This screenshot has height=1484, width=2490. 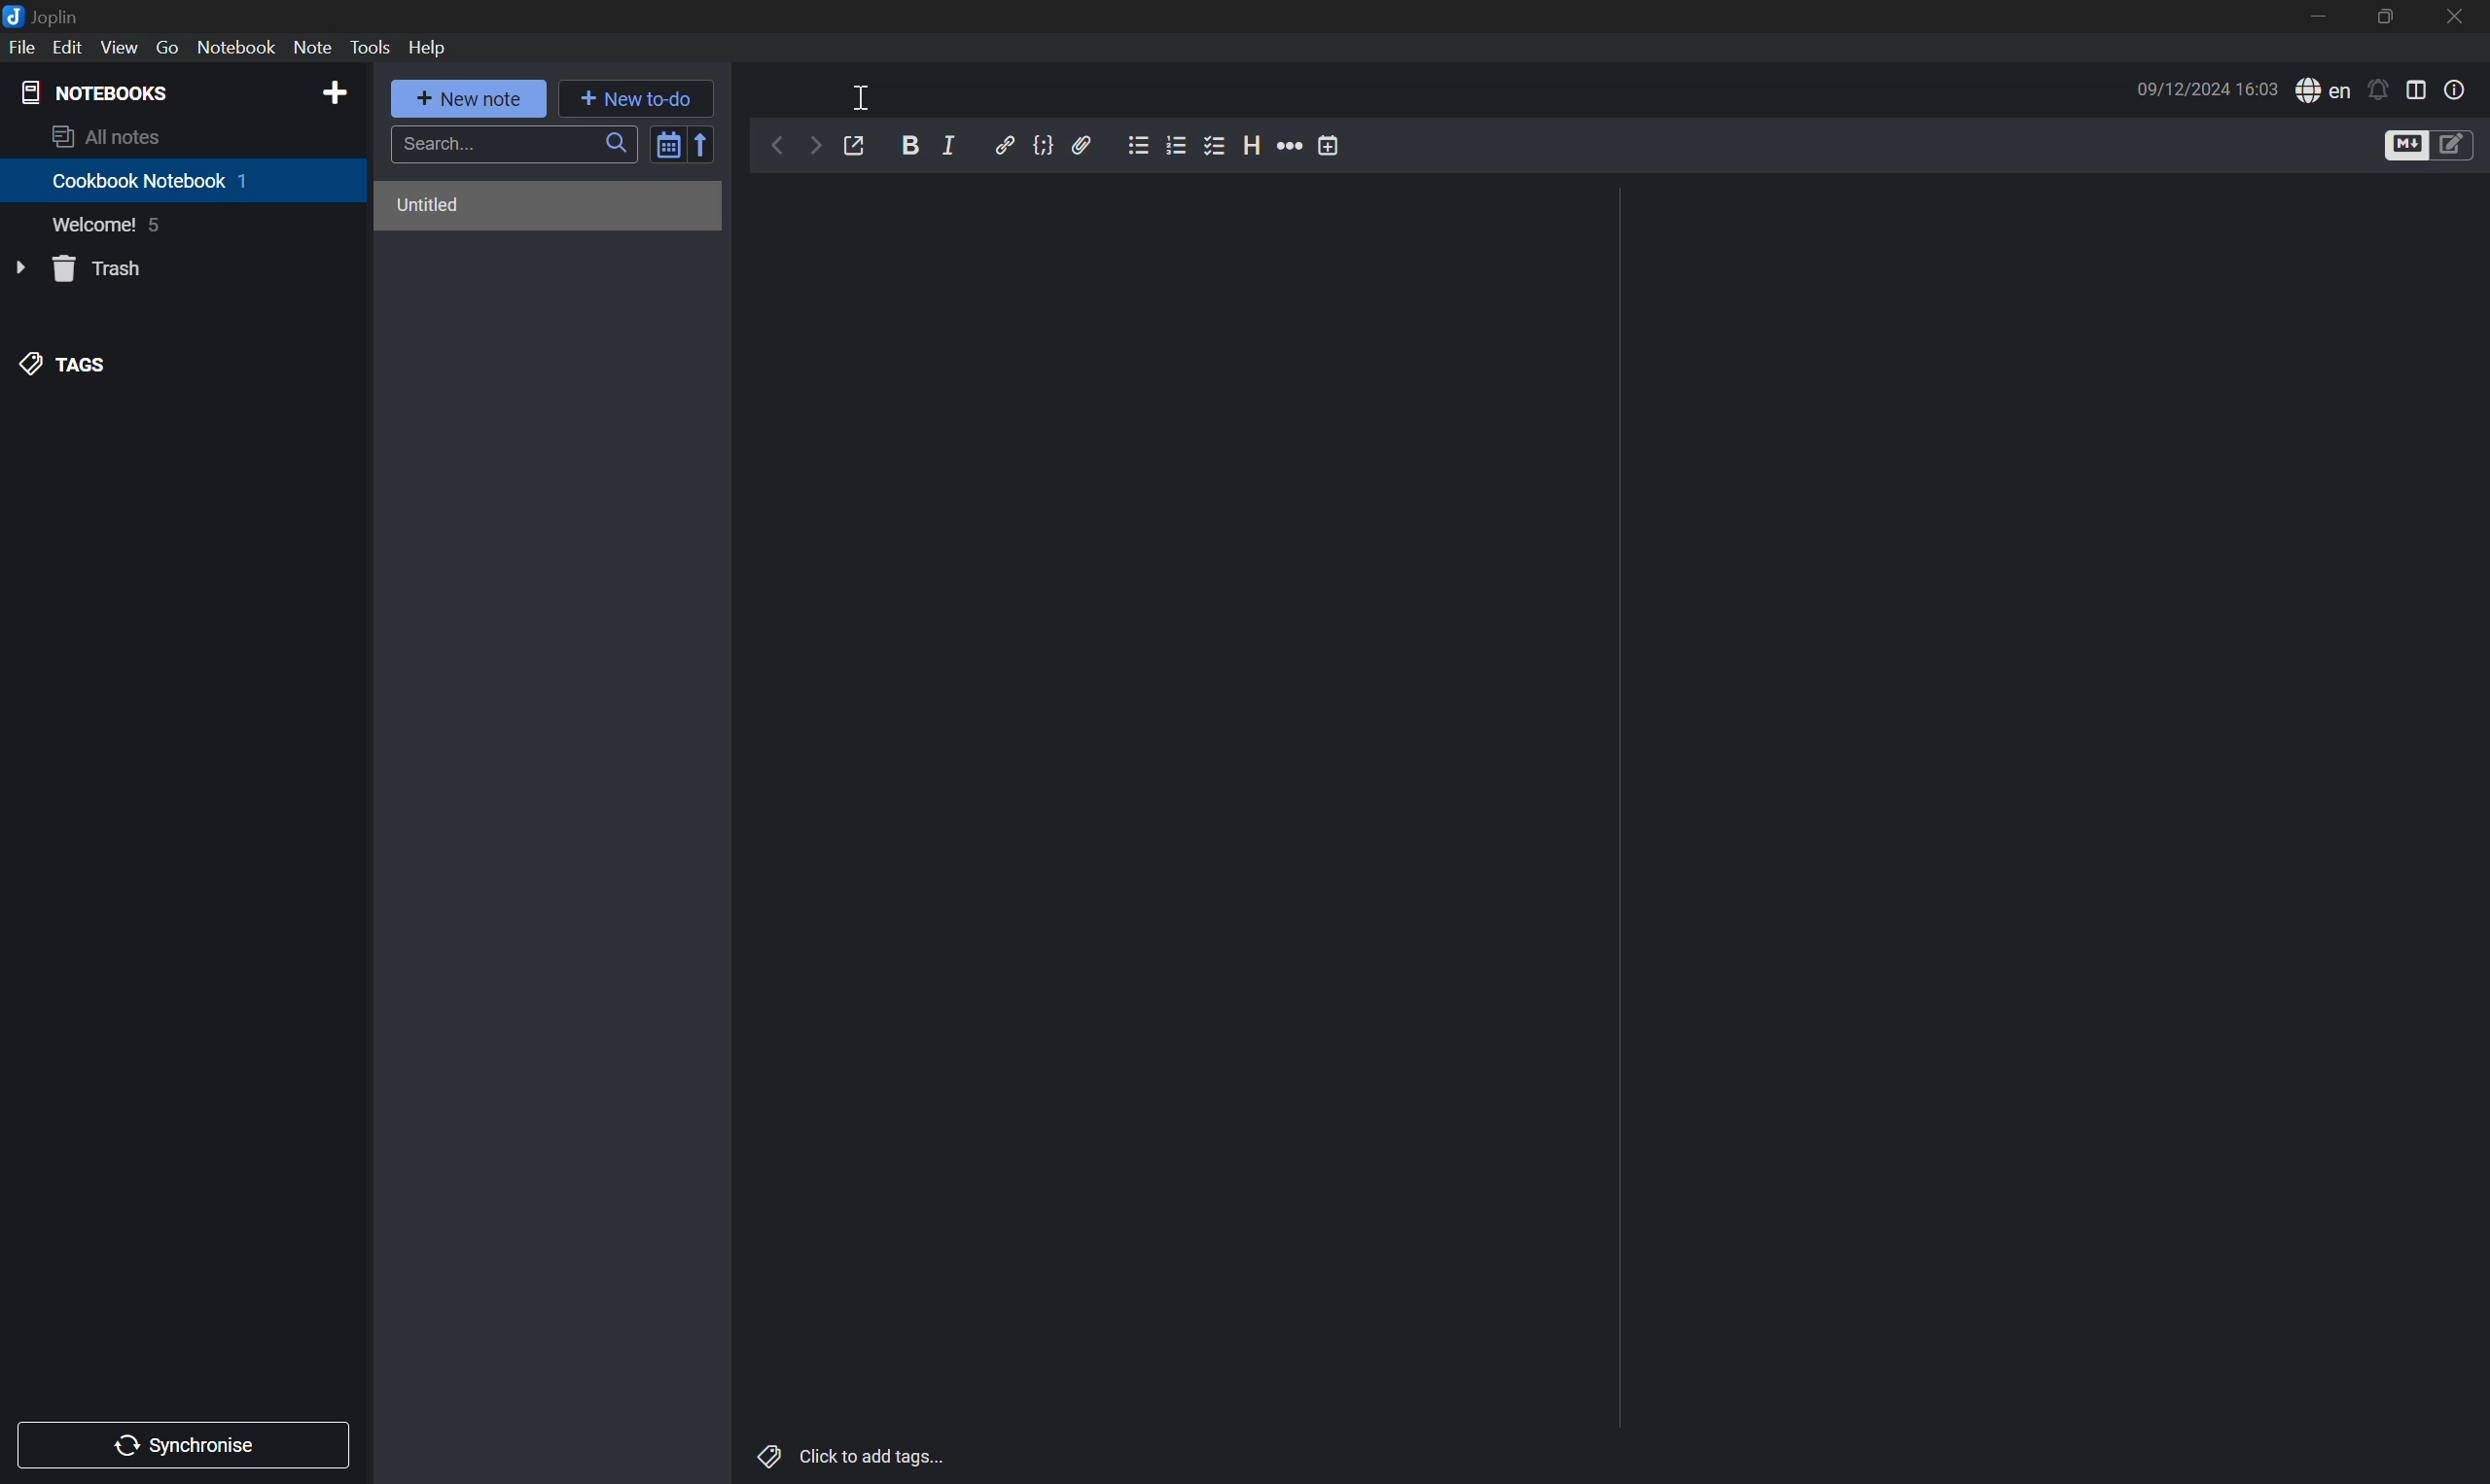 I want to click on Insert/edit link, so click(x=1004, y=143).